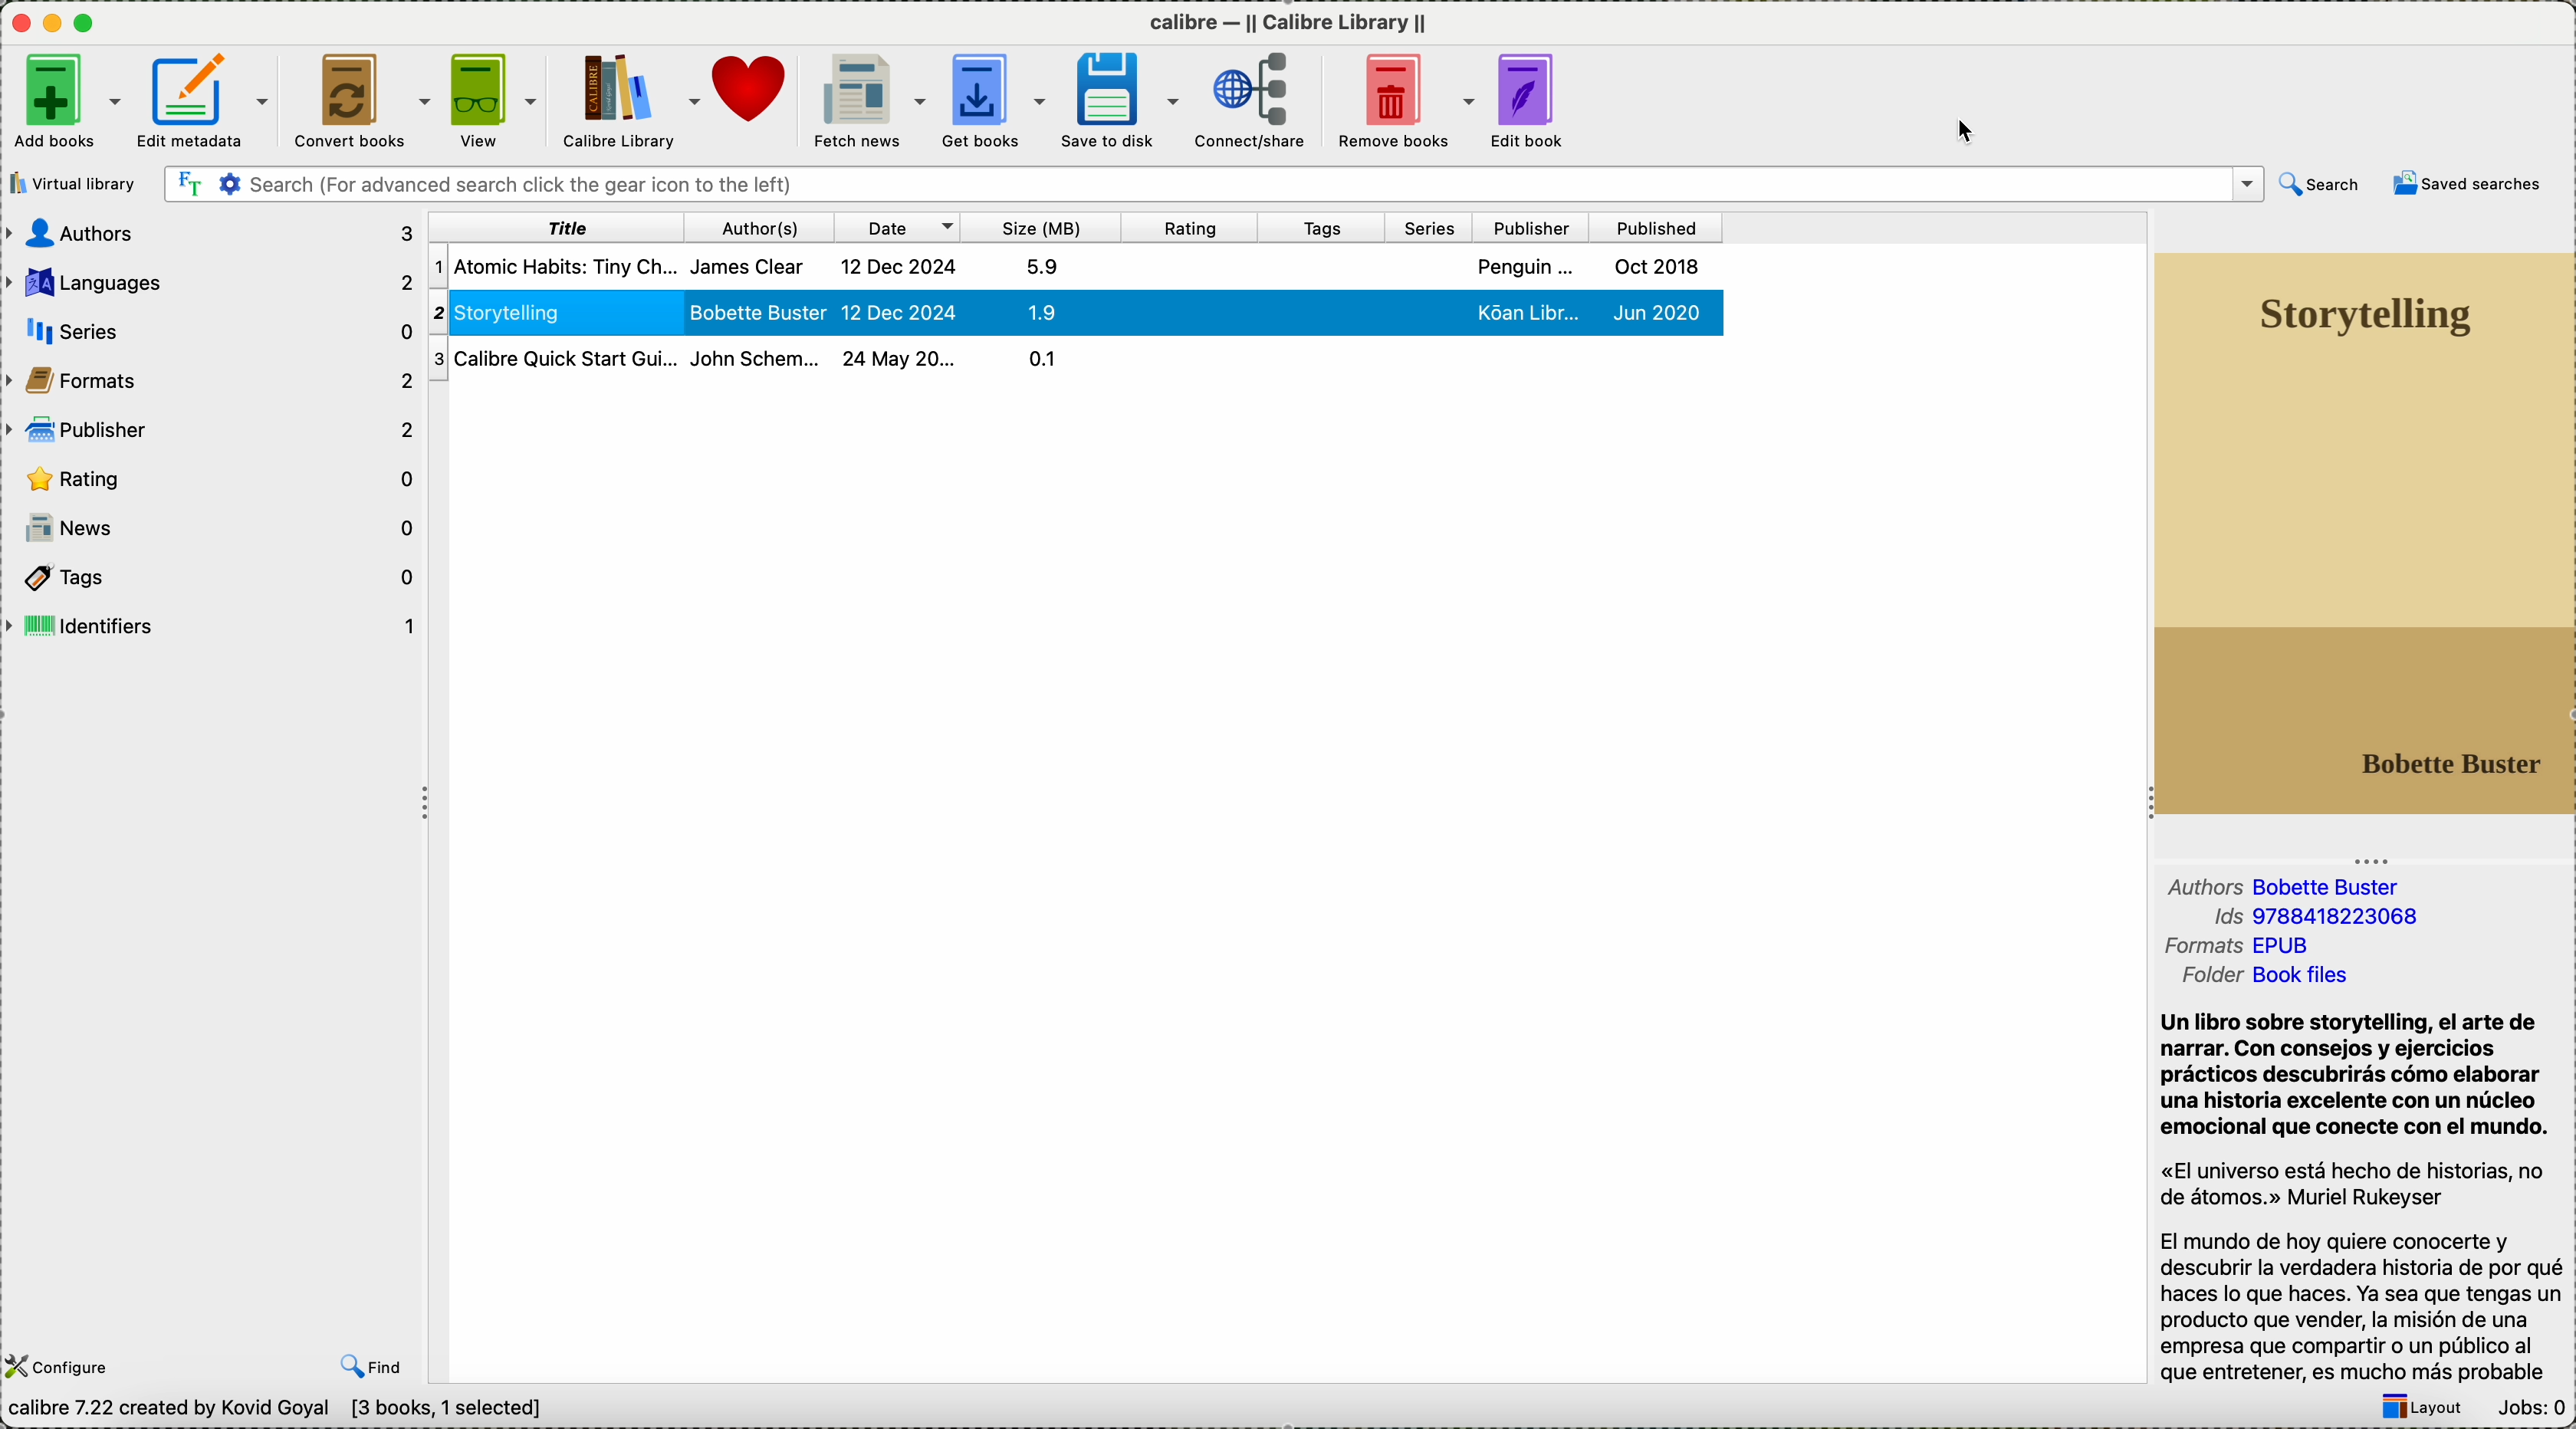 The image size is (2576, 1429). Describe the element at coordinates (201, 106) in the screenshot. I see `click on edit metadata` at that location.